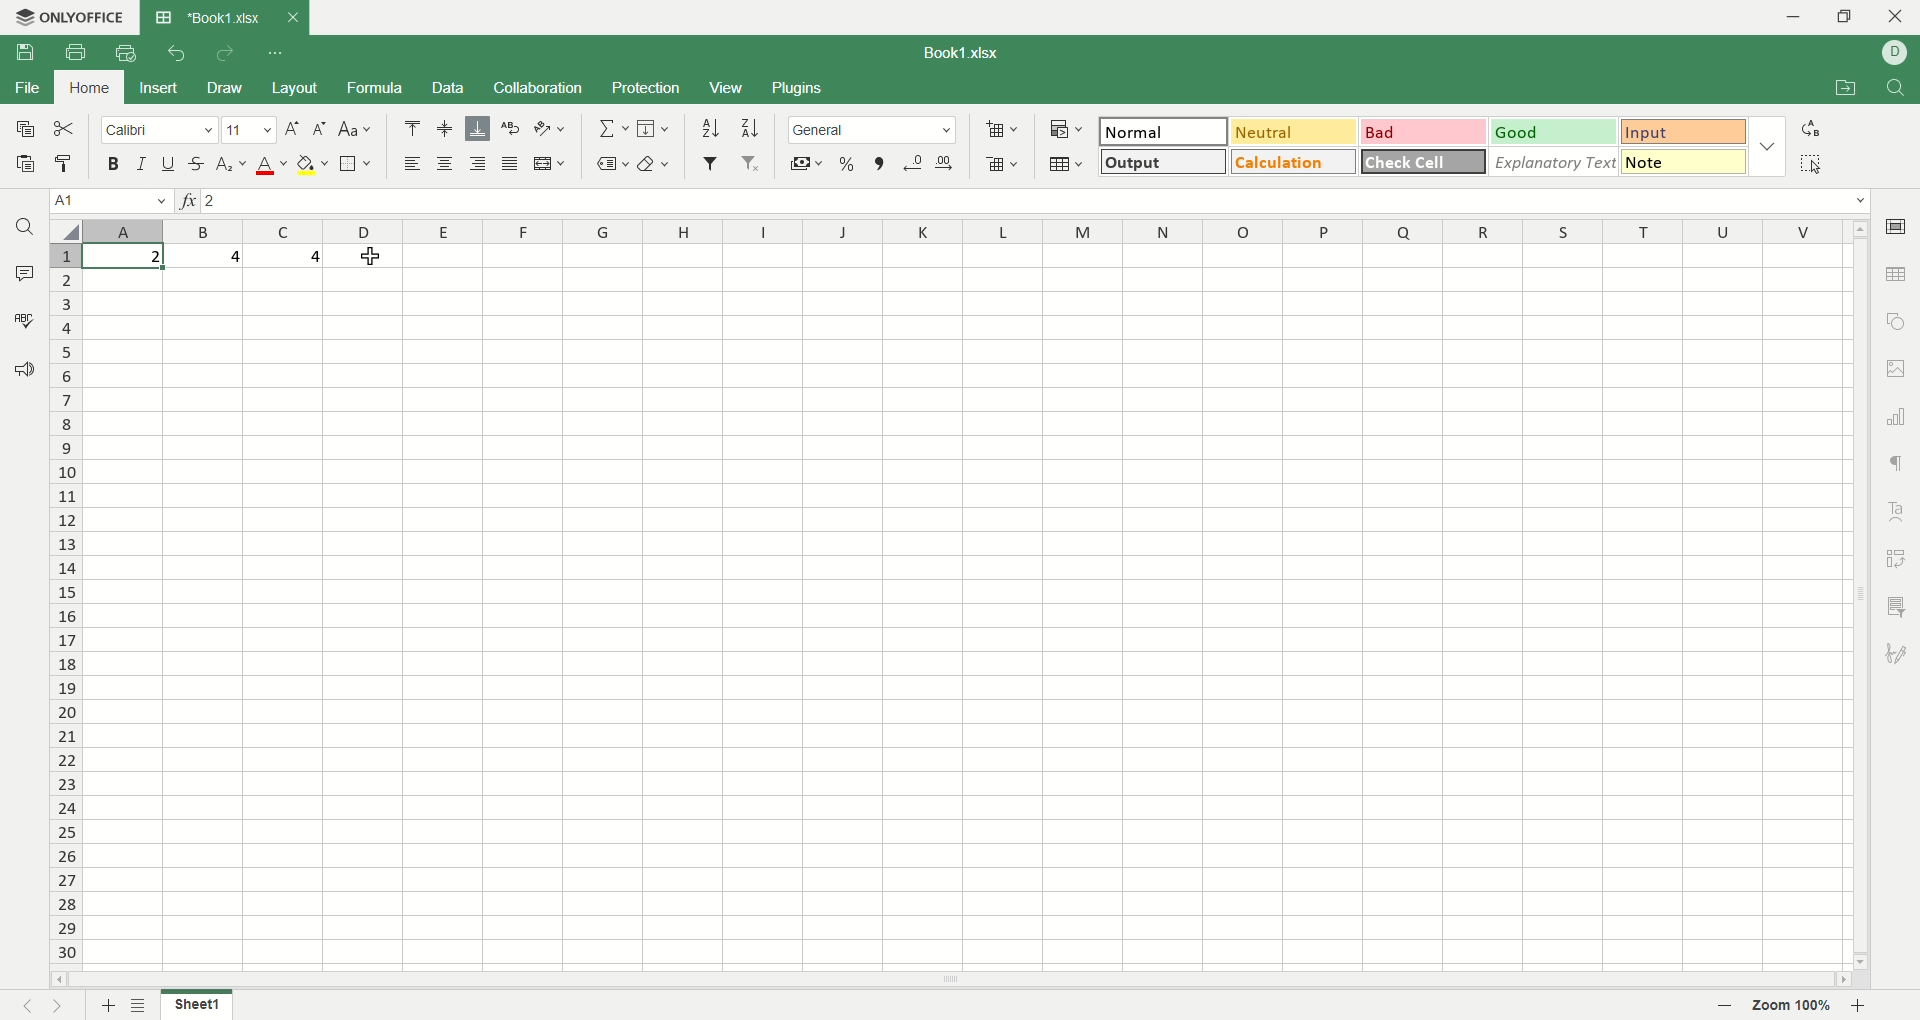  I want to click on font color, so click(269, 167).